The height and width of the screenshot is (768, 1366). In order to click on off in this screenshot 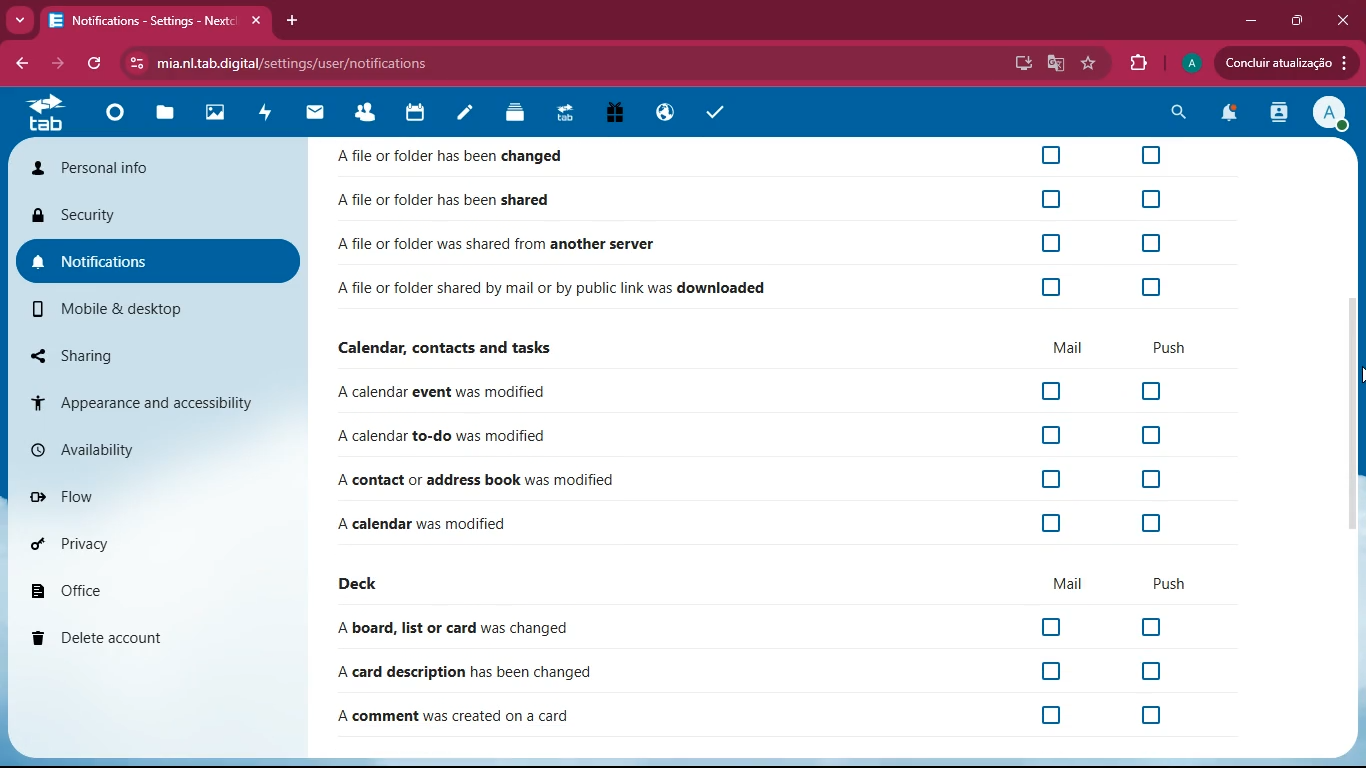, I will do `click(1154, 244)`.